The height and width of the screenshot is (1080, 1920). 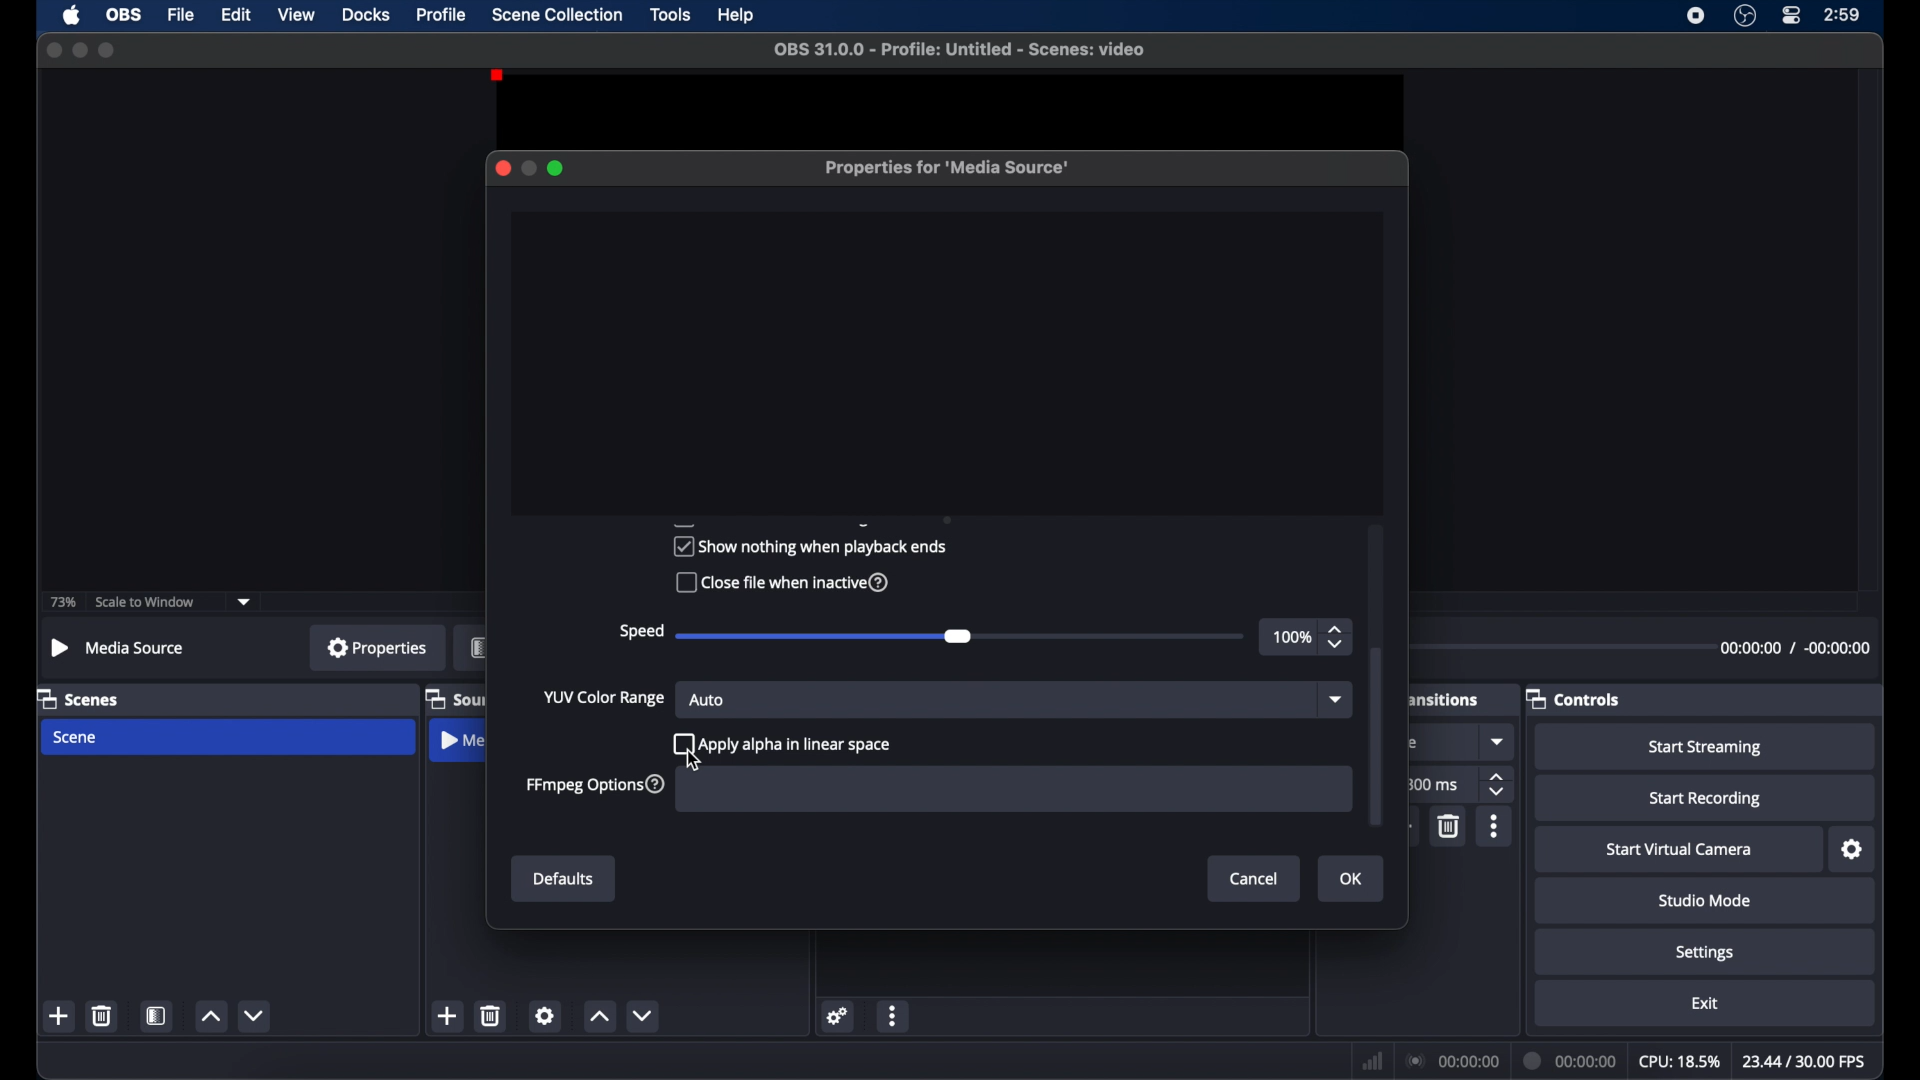 I want to click on apple icon, so click(x=72, y=15).